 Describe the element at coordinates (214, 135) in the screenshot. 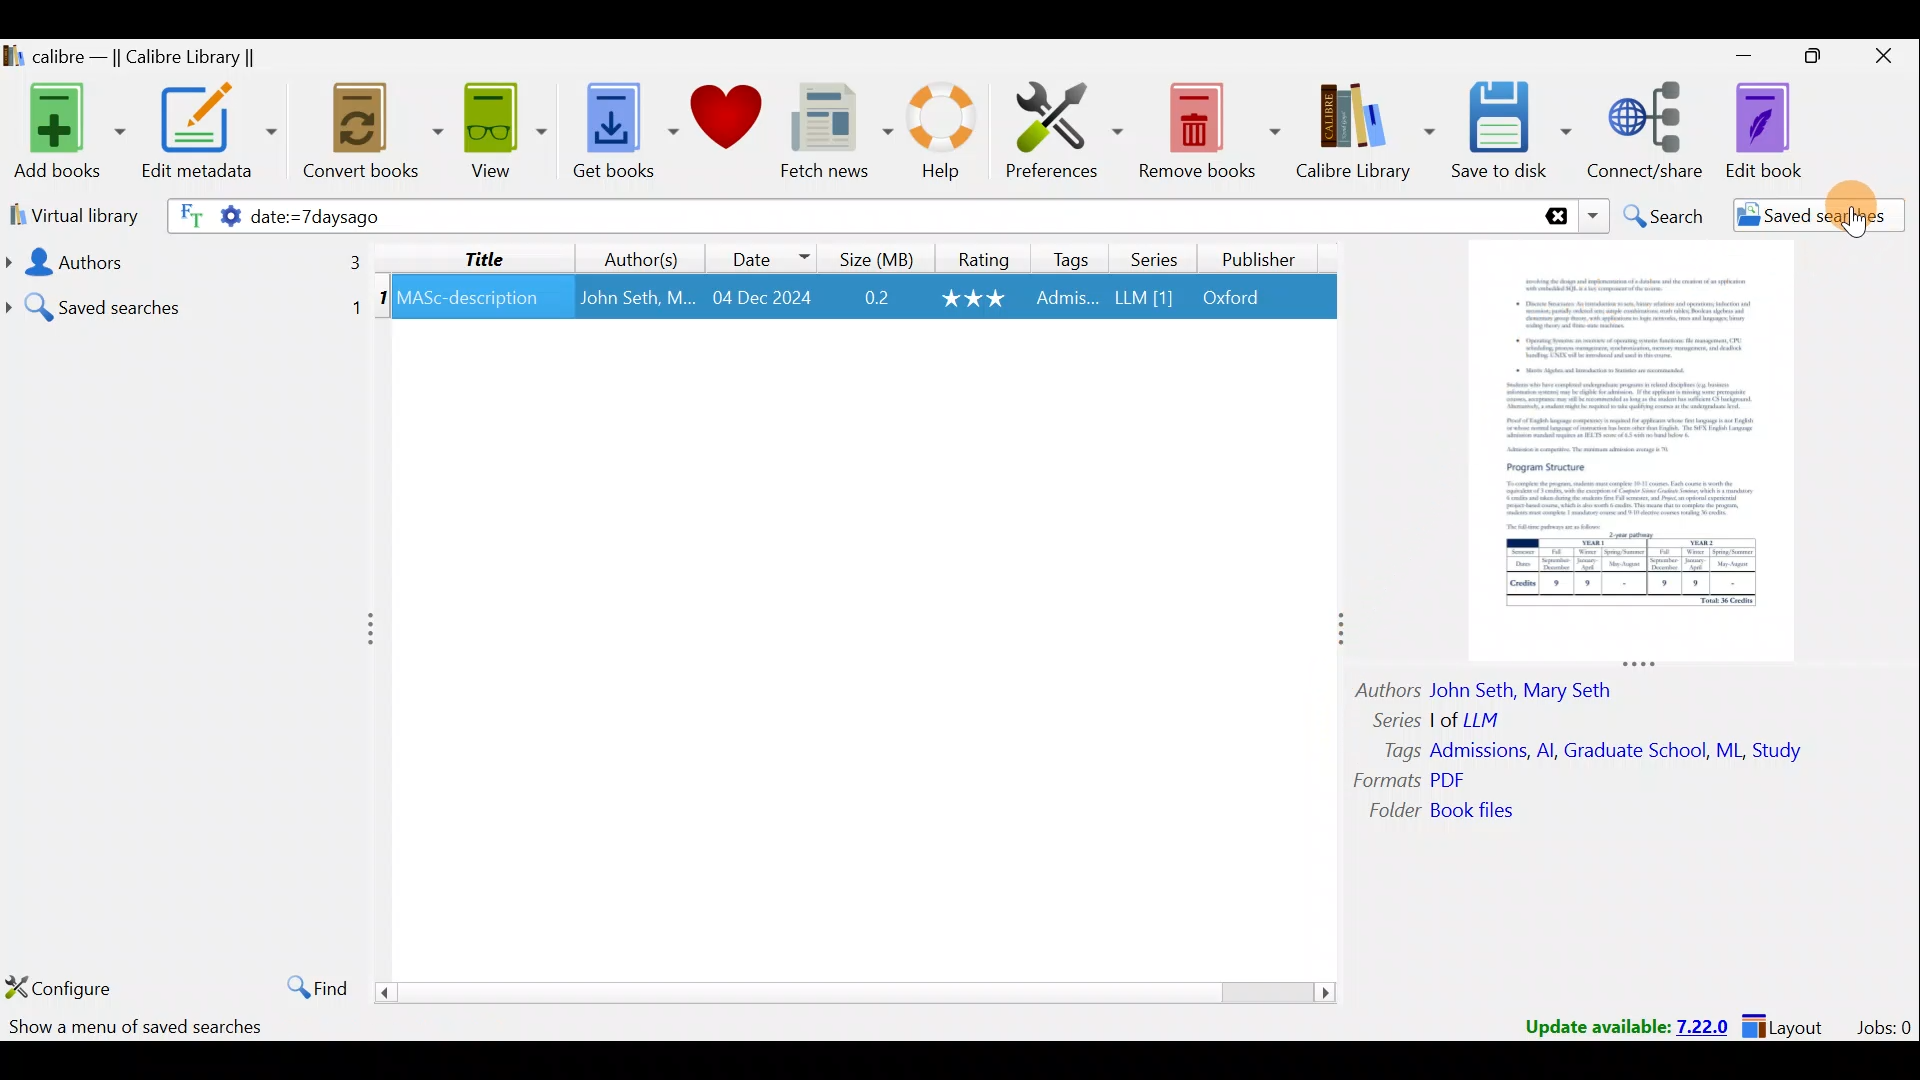

I see `Edit metadata` at that location.